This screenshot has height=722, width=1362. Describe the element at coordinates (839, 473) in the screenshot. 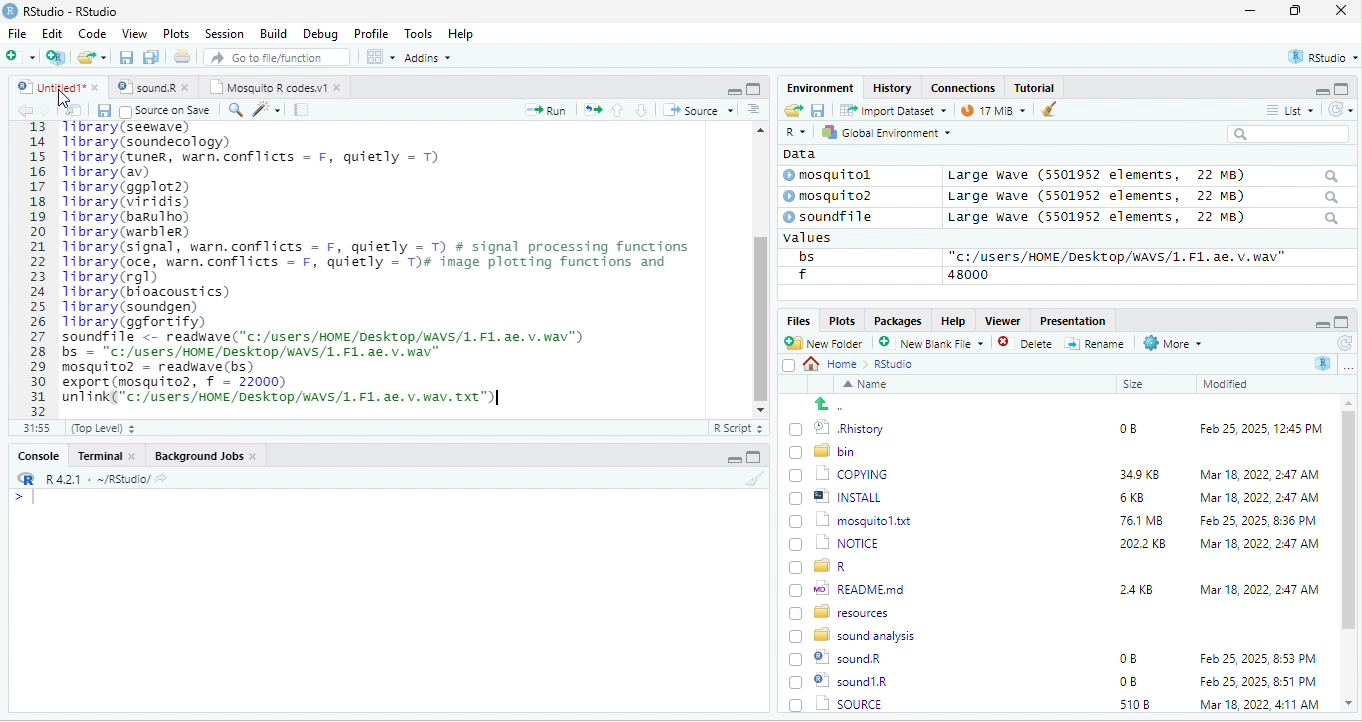

I see `‘| COPYING` at that location.